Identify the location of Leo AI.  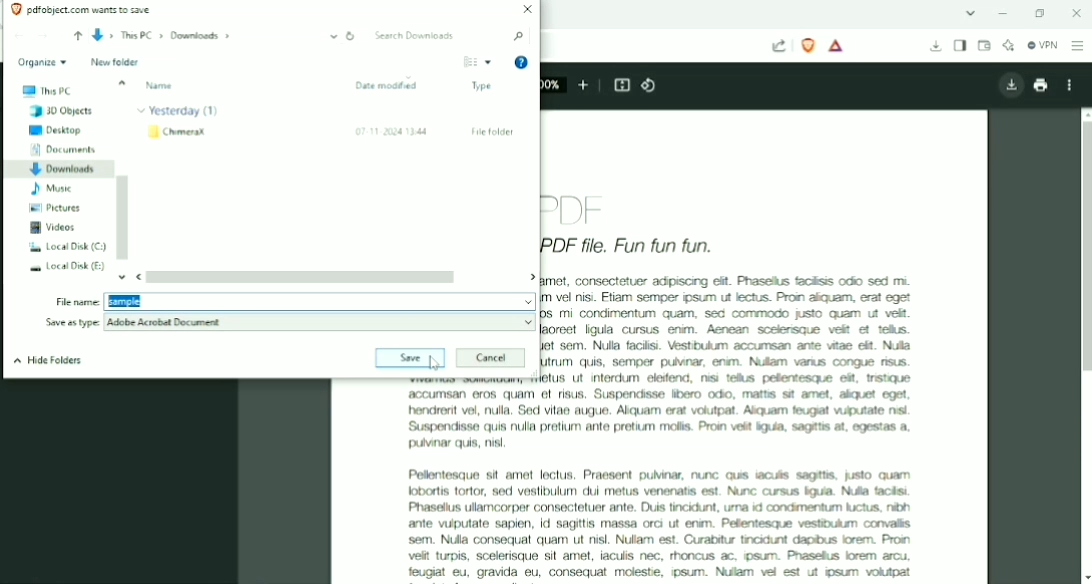
(1008, 46).